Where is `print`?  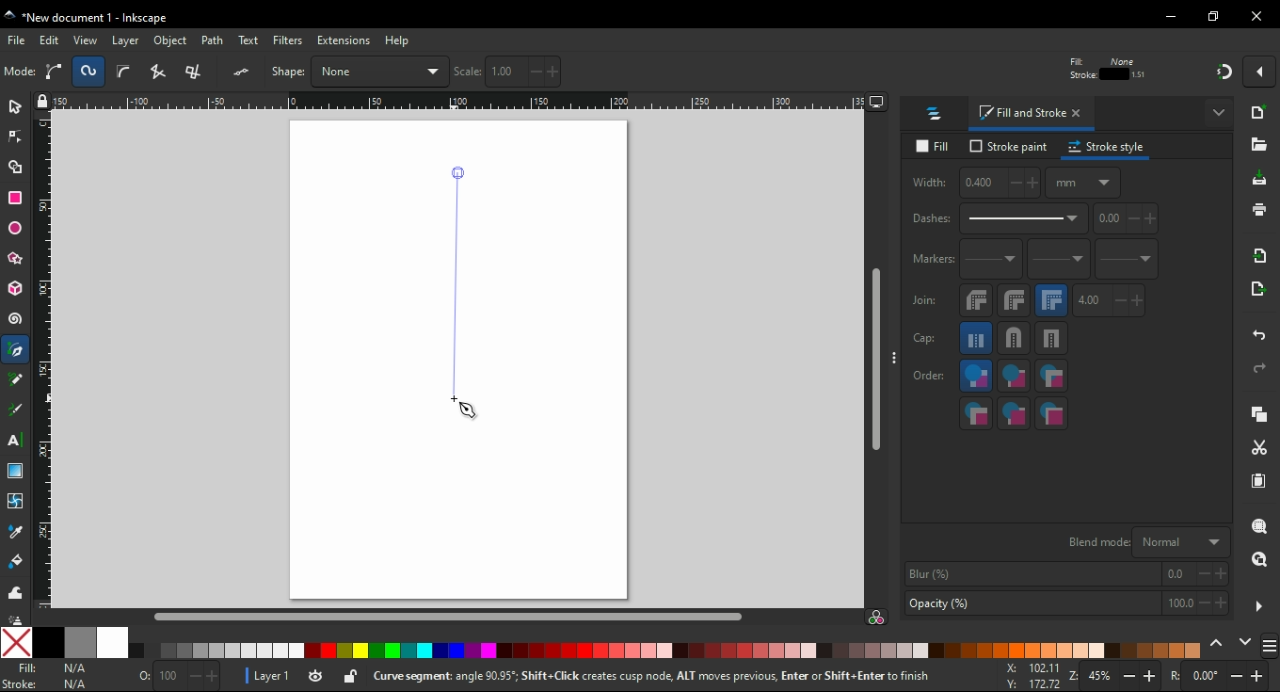
print is located at coordinates (1258, 209).